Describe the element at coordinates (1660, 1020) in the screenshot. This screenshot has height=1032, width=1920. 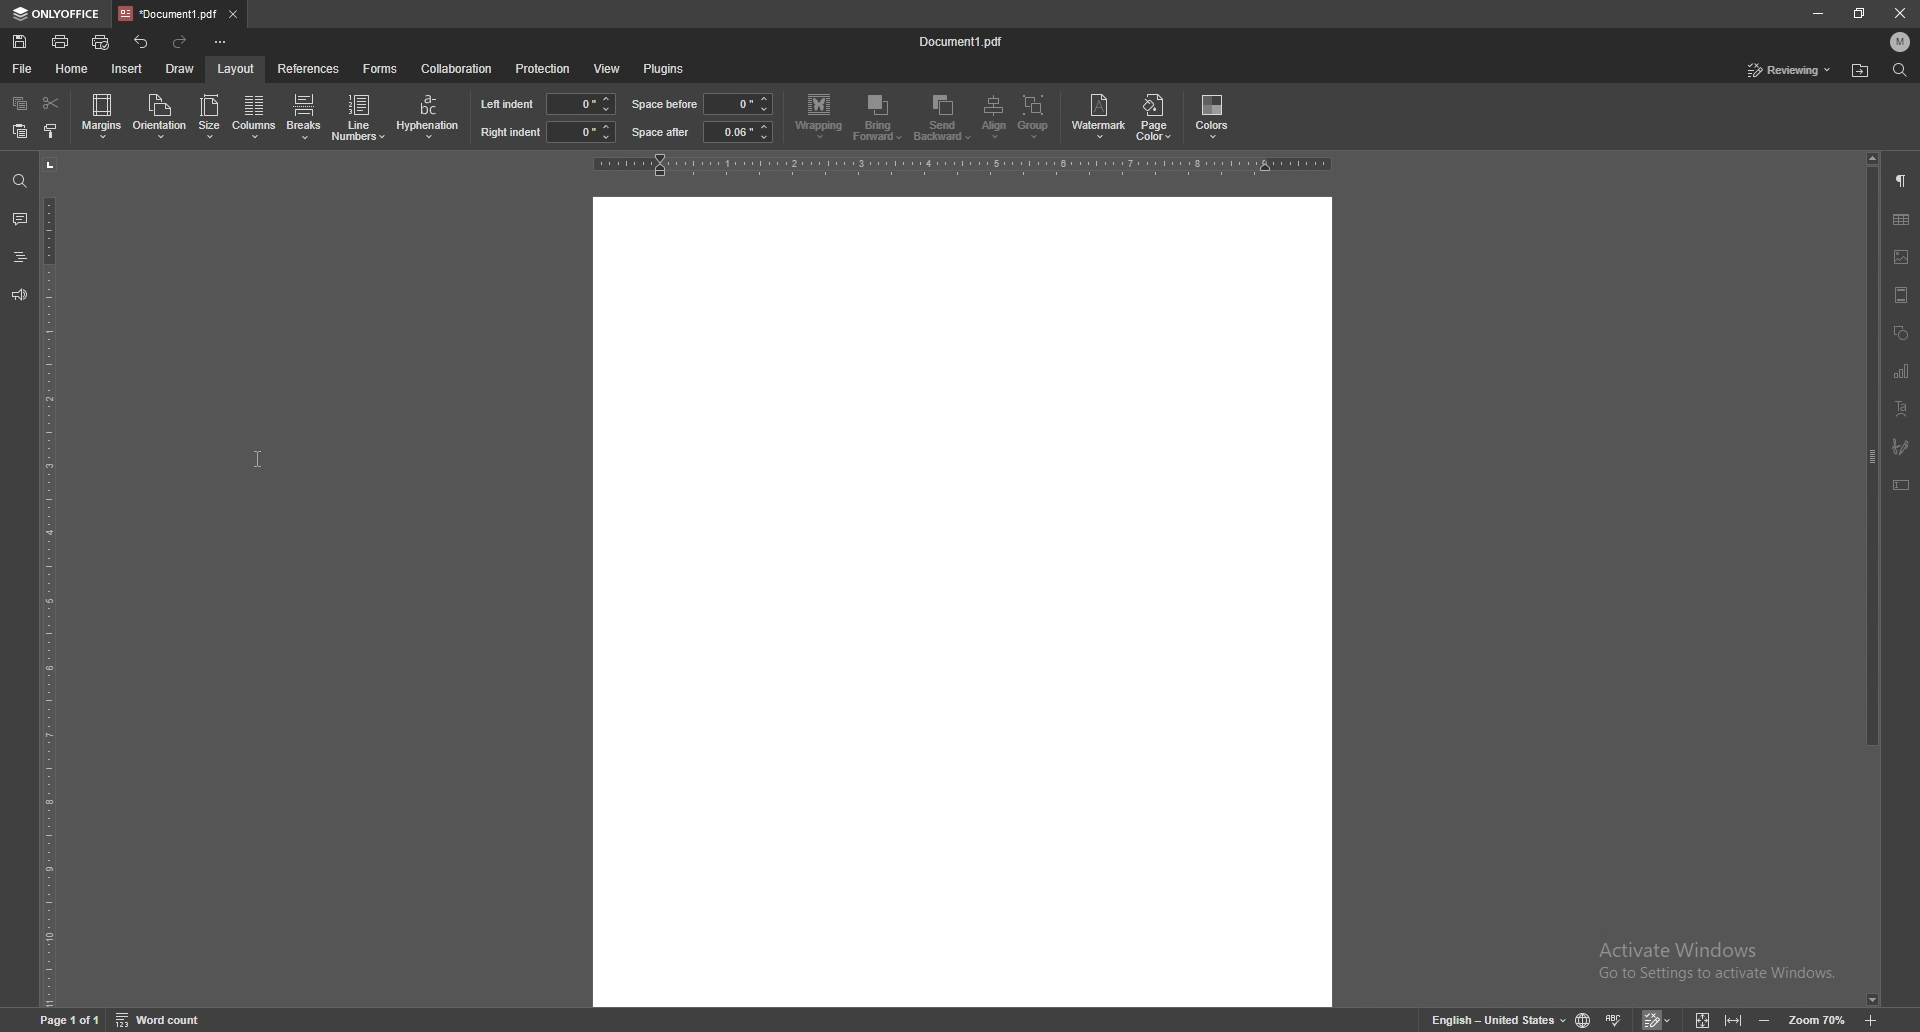
I see `track changes` at that location.